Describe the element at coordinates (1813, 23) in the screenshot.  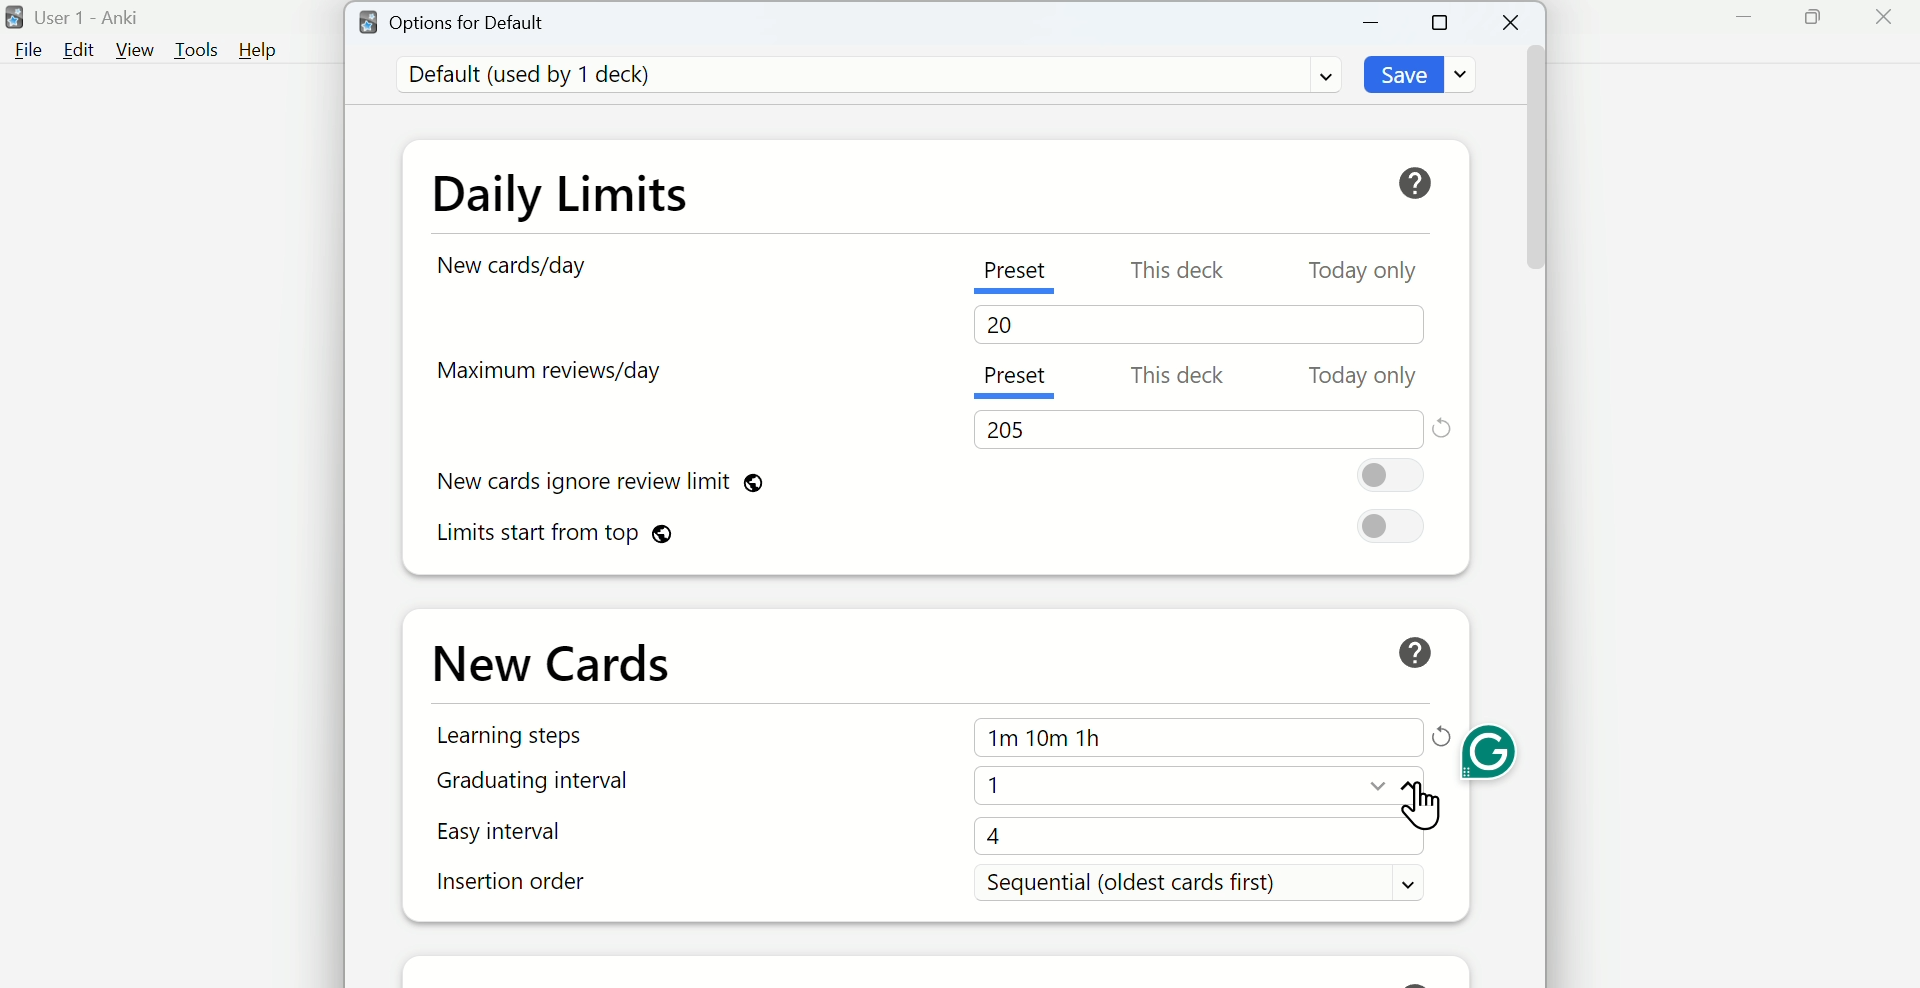
I see `Maximize` at that location.